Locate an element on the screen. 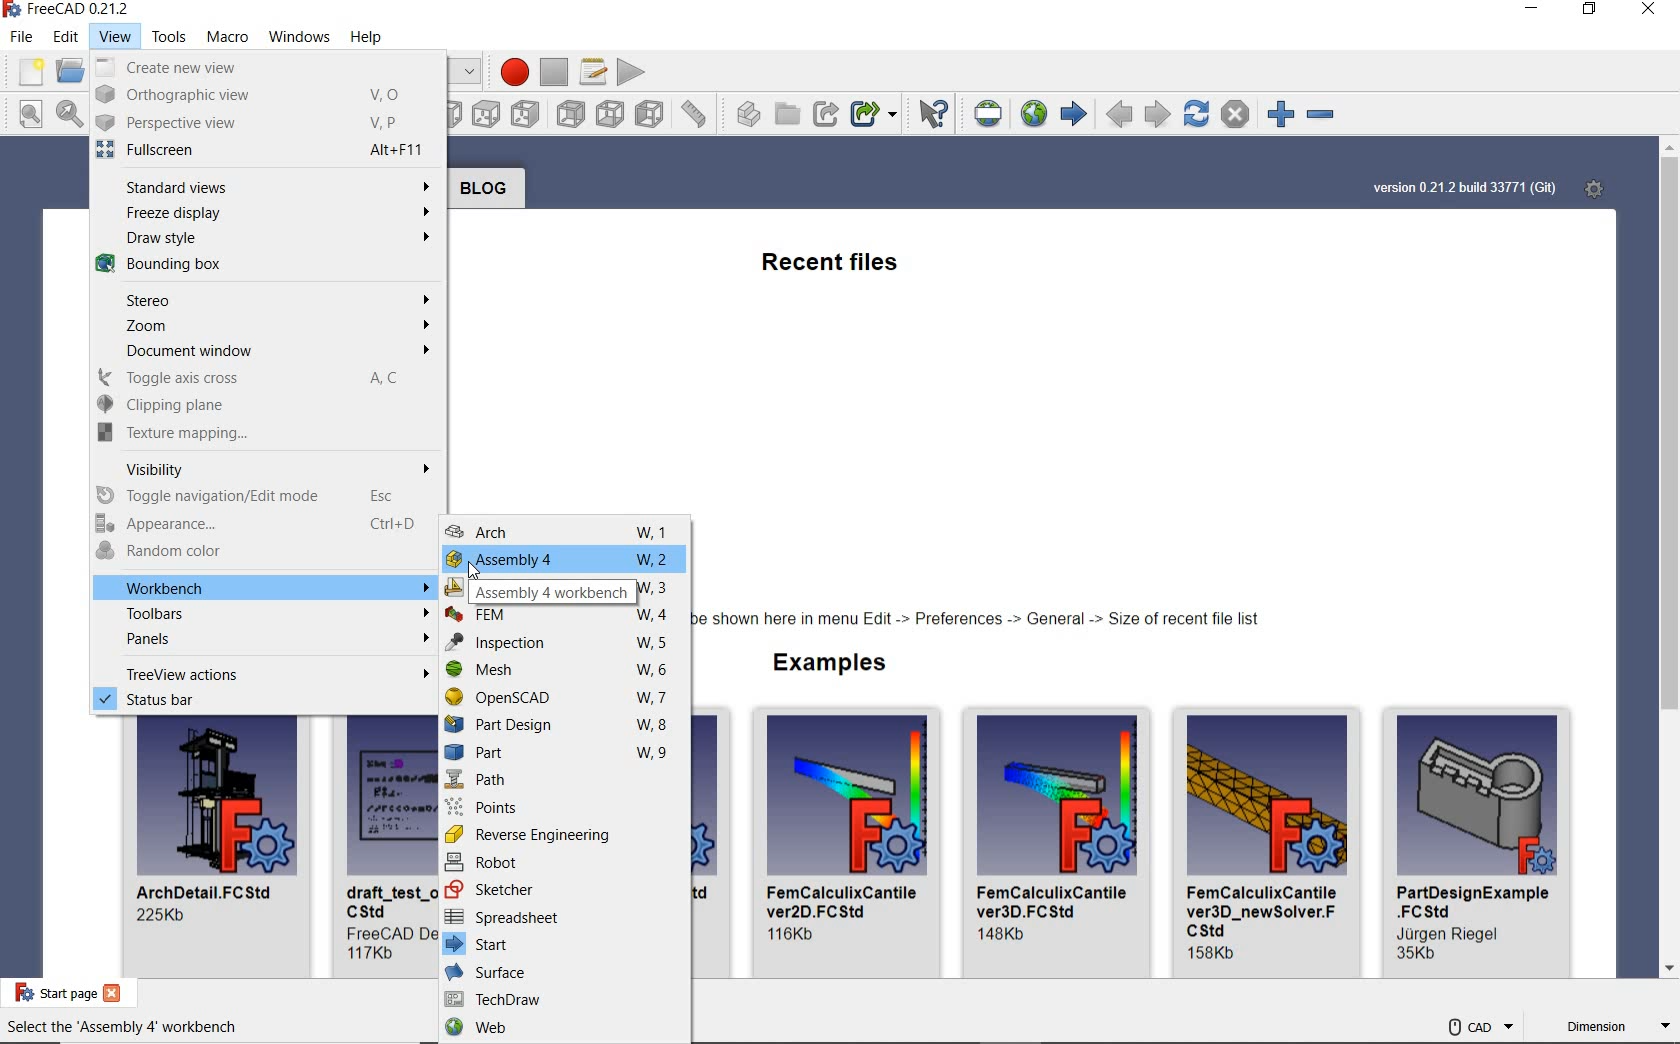 This screenshot has width=1680, height=1044. toolbars is located at coordinates (264, 616).